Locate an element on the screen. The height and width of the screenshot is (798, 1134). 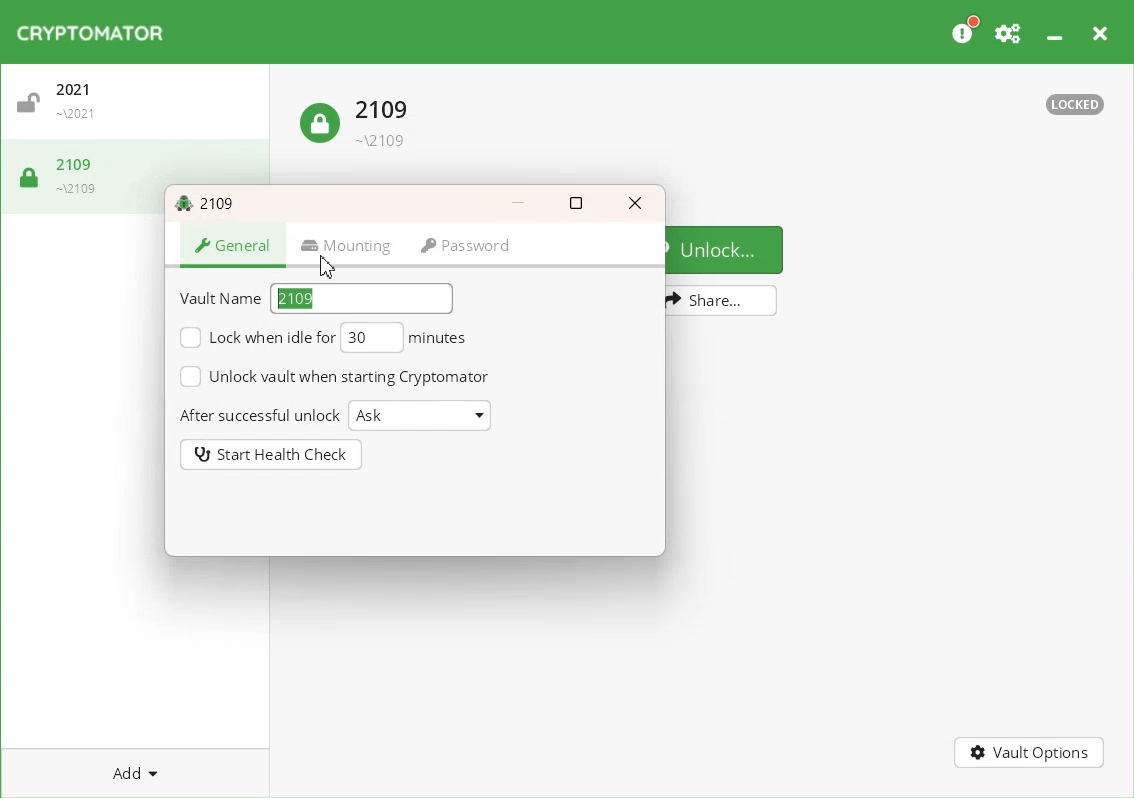
Vault Name is located at coordinates (220, 298).